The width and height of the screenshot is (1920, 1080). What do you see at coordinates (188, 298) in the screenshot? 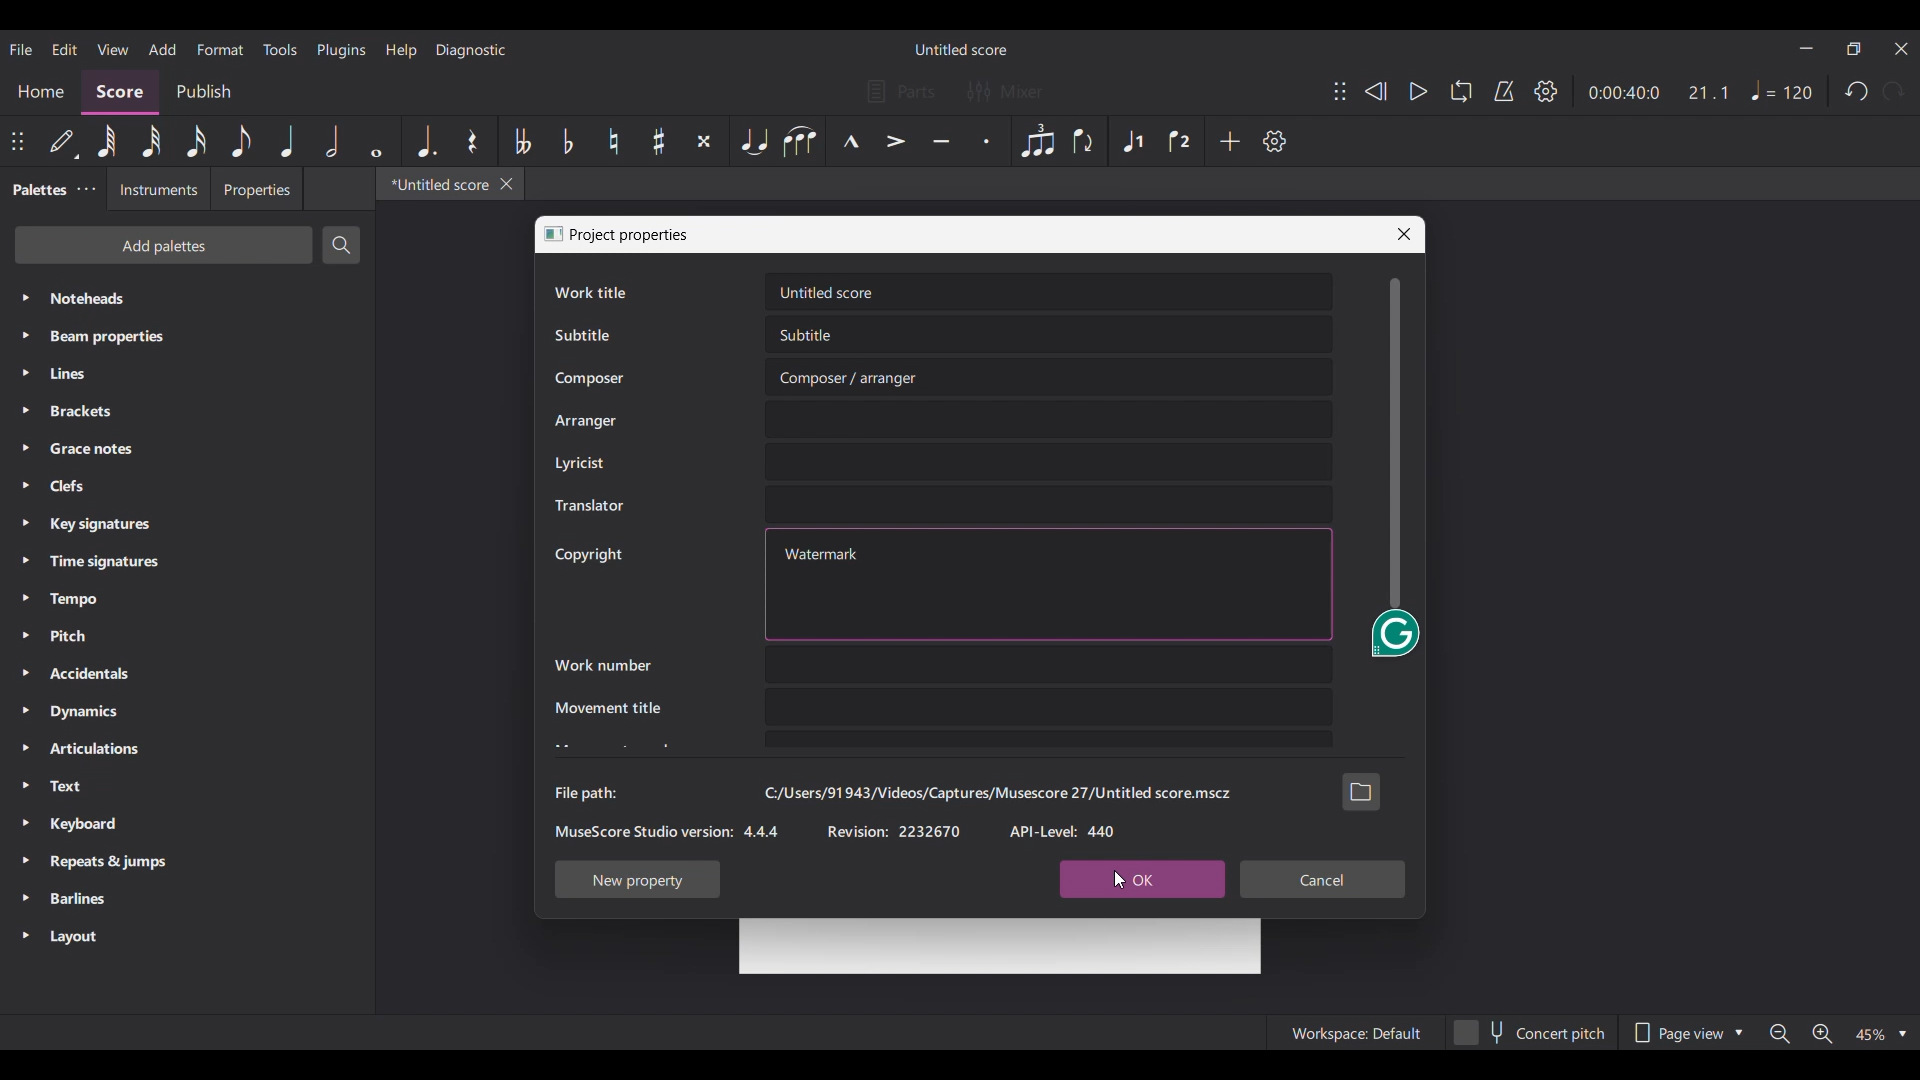
I see `Noteheads` at bounding box center [188, 298].